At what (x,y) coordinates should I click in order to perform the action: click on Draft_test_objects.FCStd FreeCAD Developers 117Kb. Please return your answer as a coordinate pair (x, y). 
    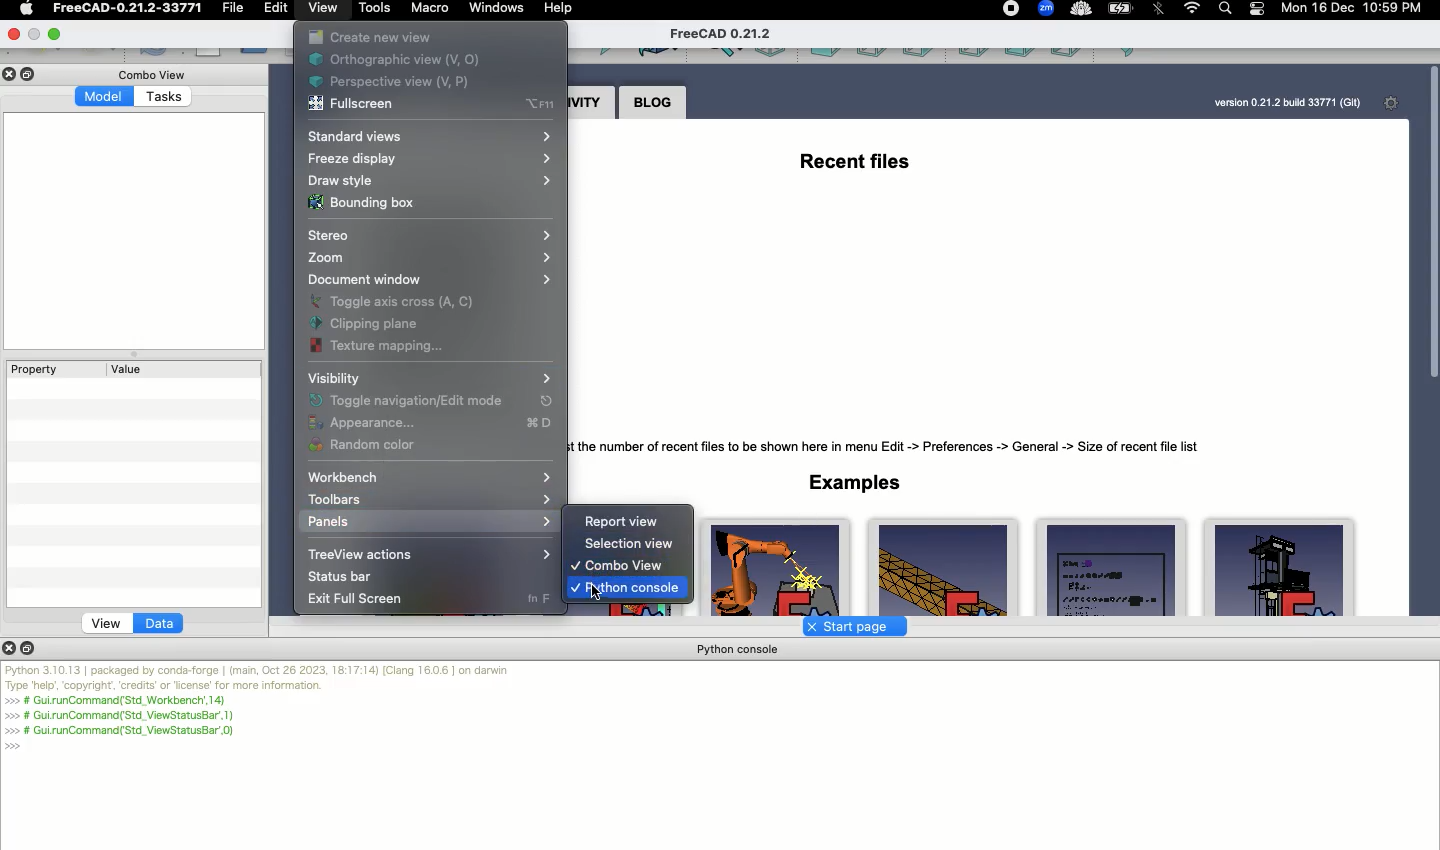
    Looking at the image, I should click on (1107, 568).